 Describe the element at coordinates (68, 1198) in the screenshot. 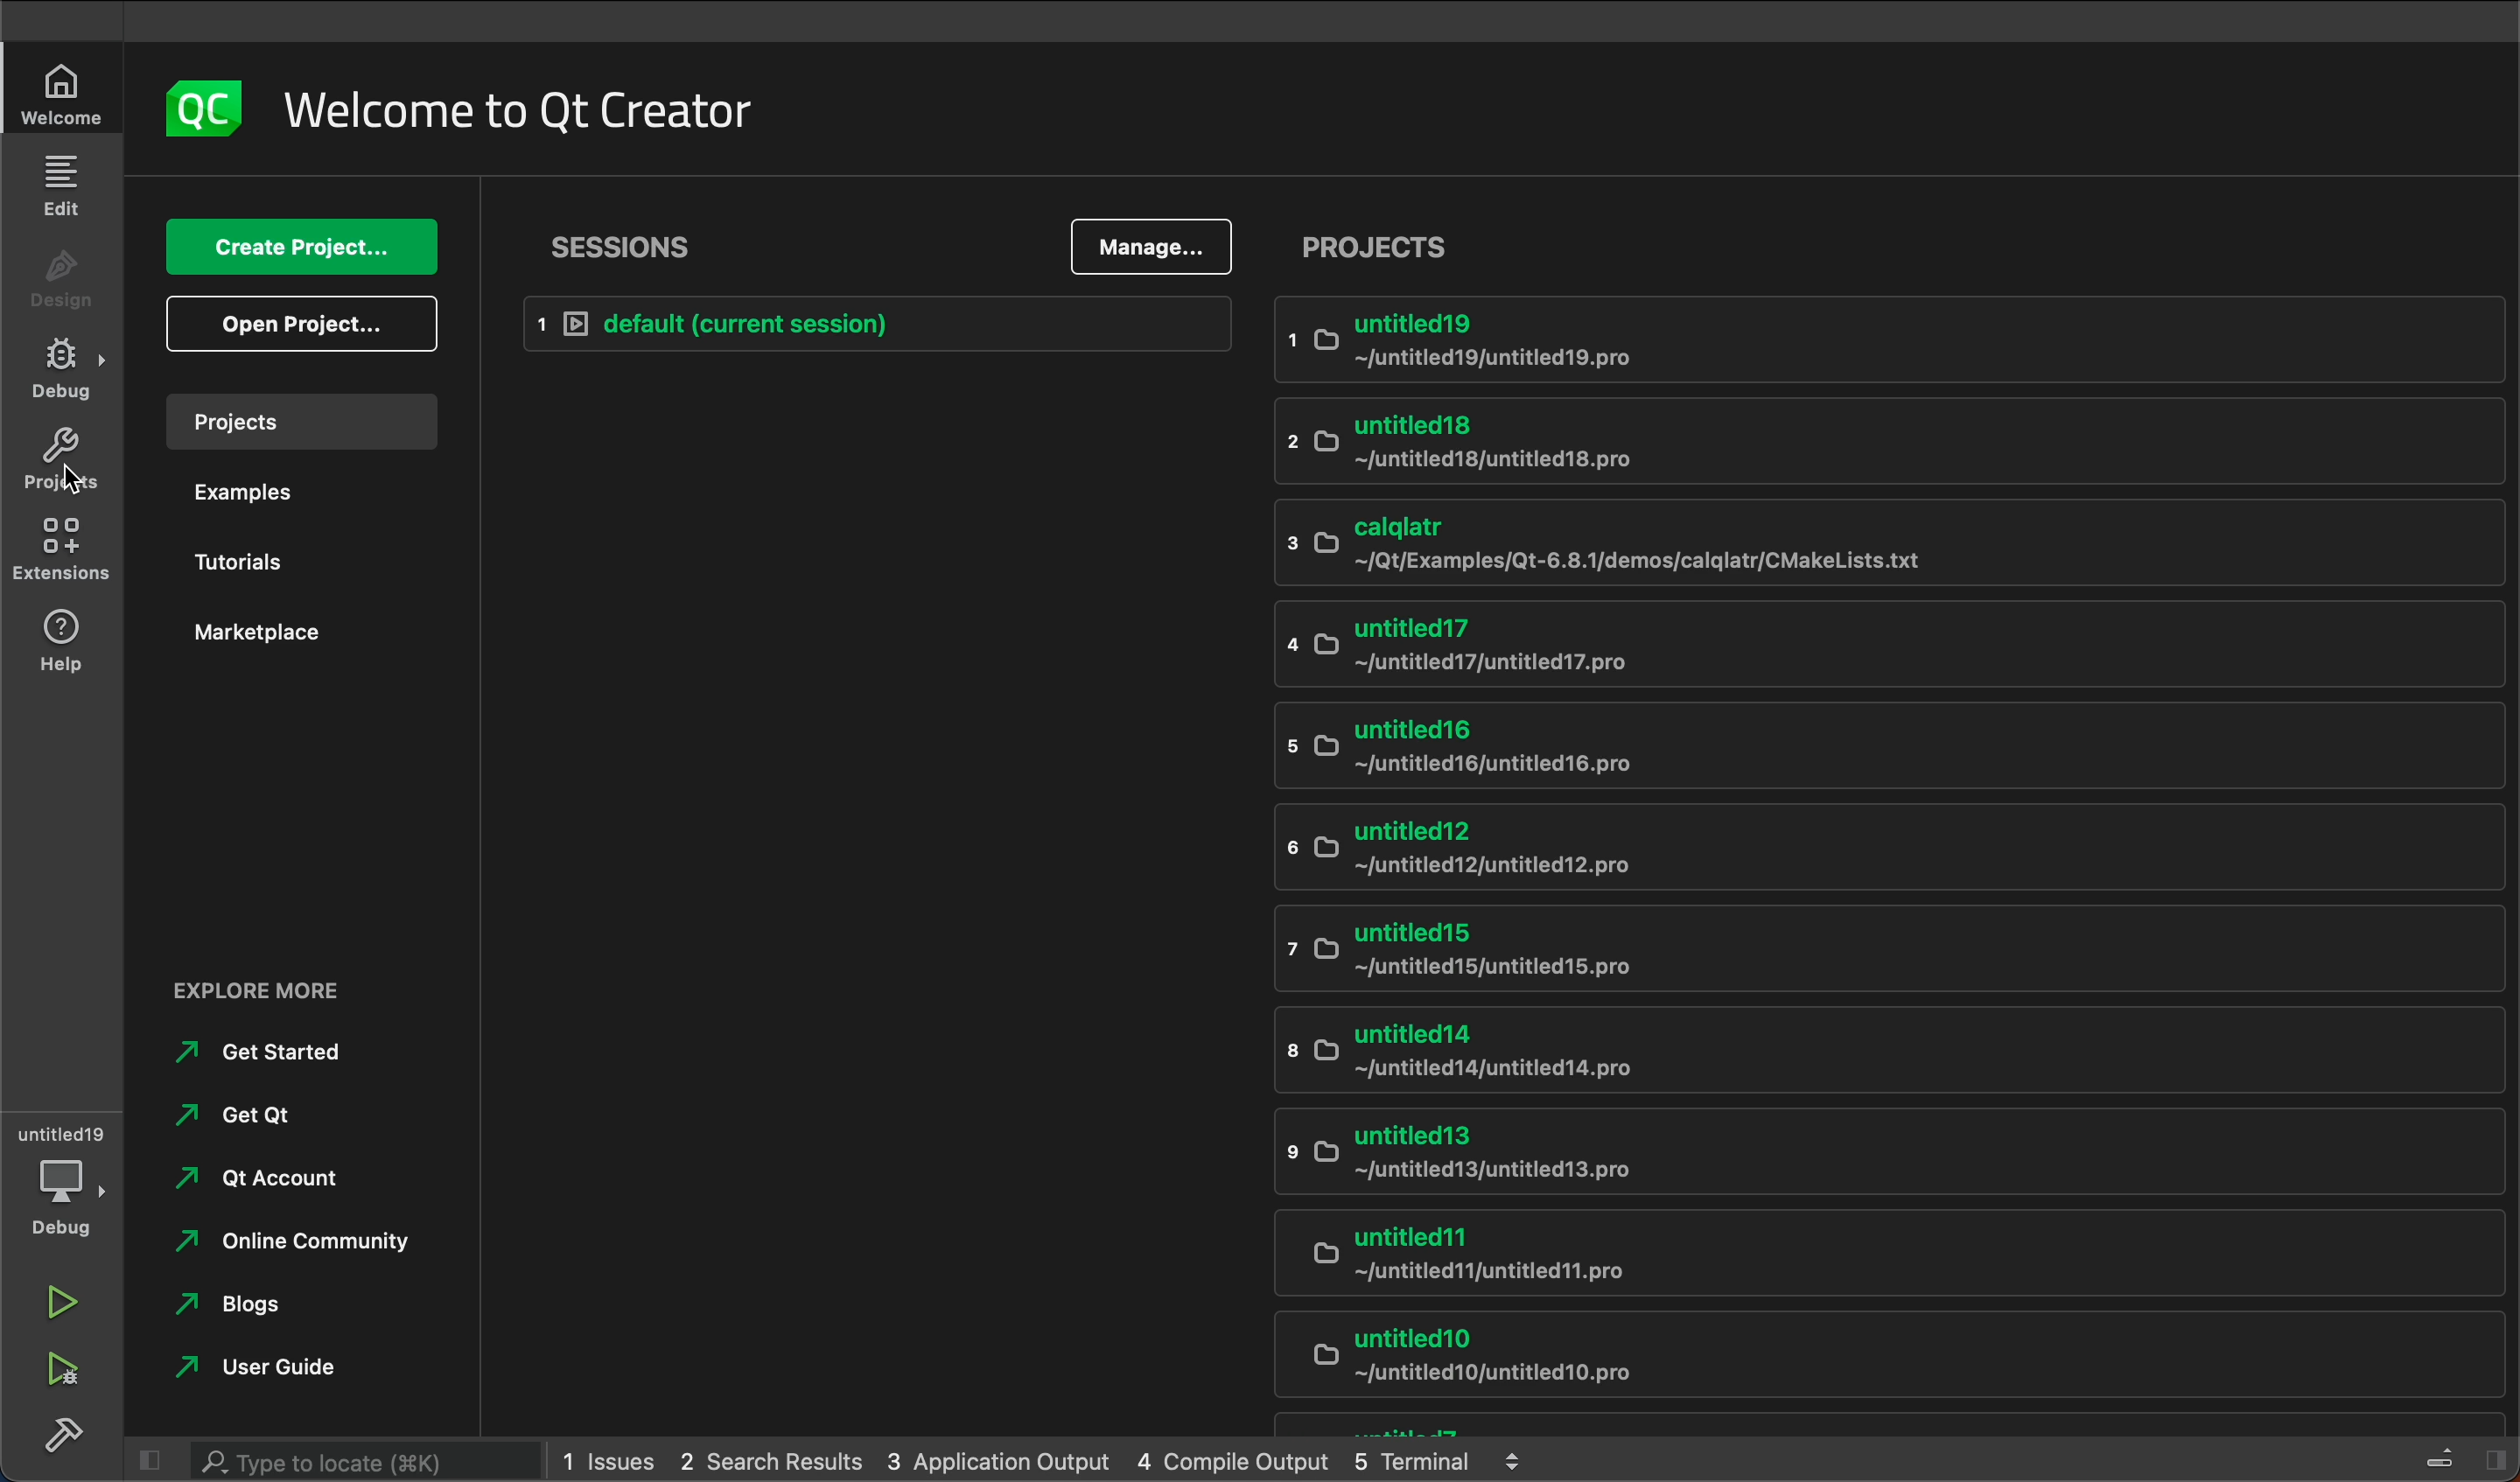

I see `debug` at that location.